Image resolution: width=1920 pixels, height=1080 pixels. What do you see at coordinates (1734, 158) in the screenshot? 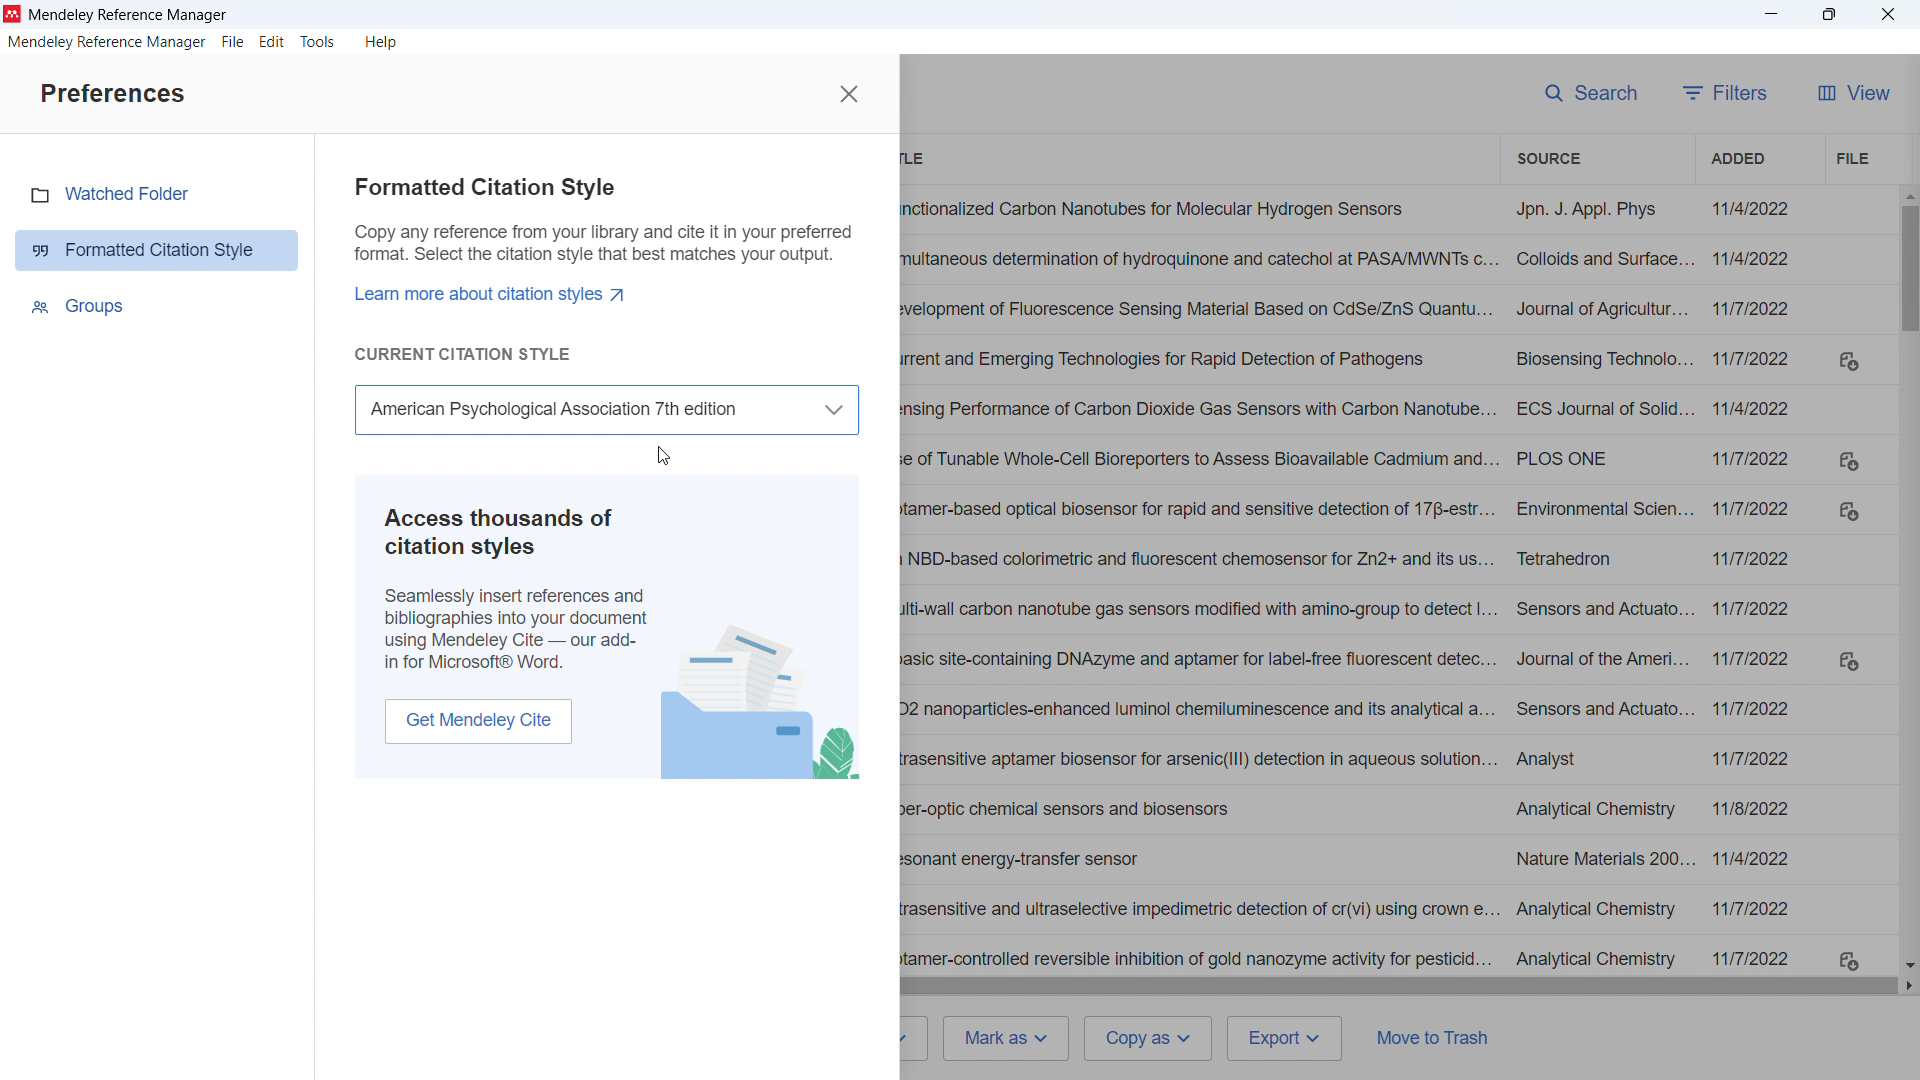
I see `Sort by date added` at bounding box center [1734, 158].